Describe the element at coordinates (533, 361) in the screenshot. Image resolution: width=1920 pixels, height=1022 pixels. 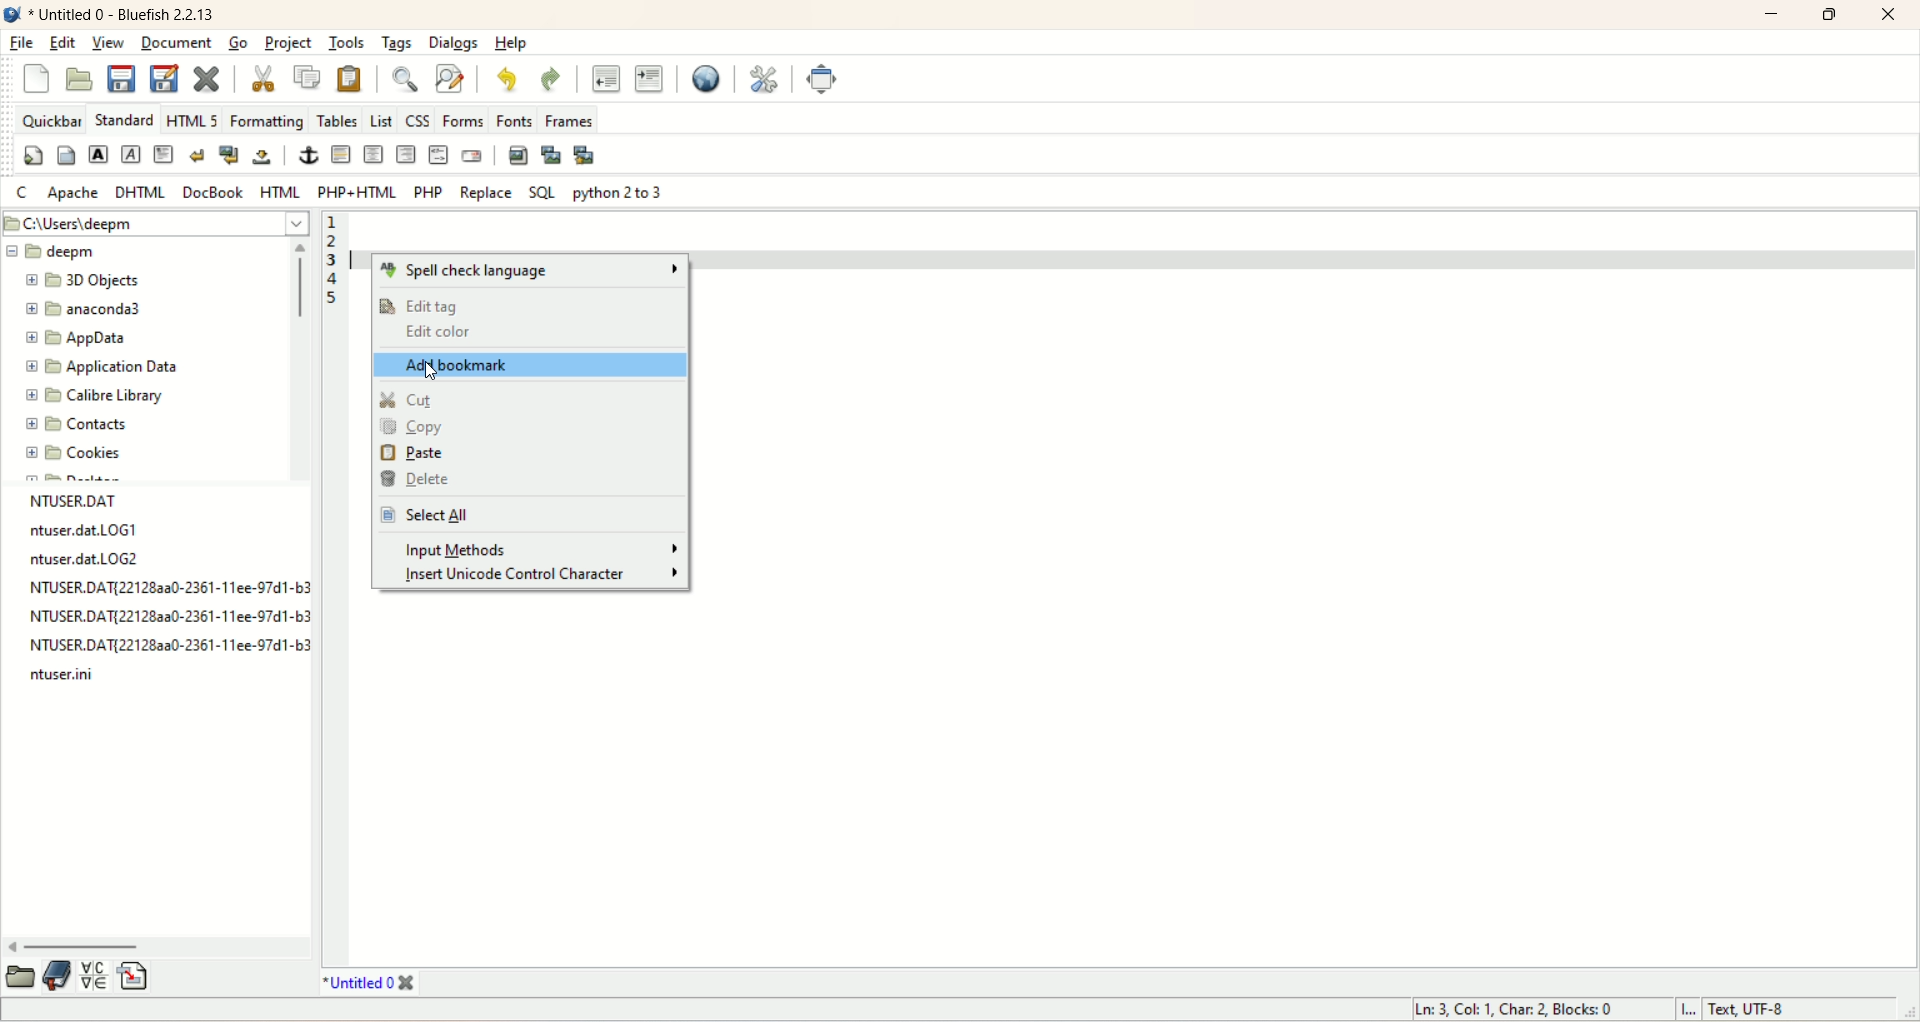
I see `add bookmark` at that location.